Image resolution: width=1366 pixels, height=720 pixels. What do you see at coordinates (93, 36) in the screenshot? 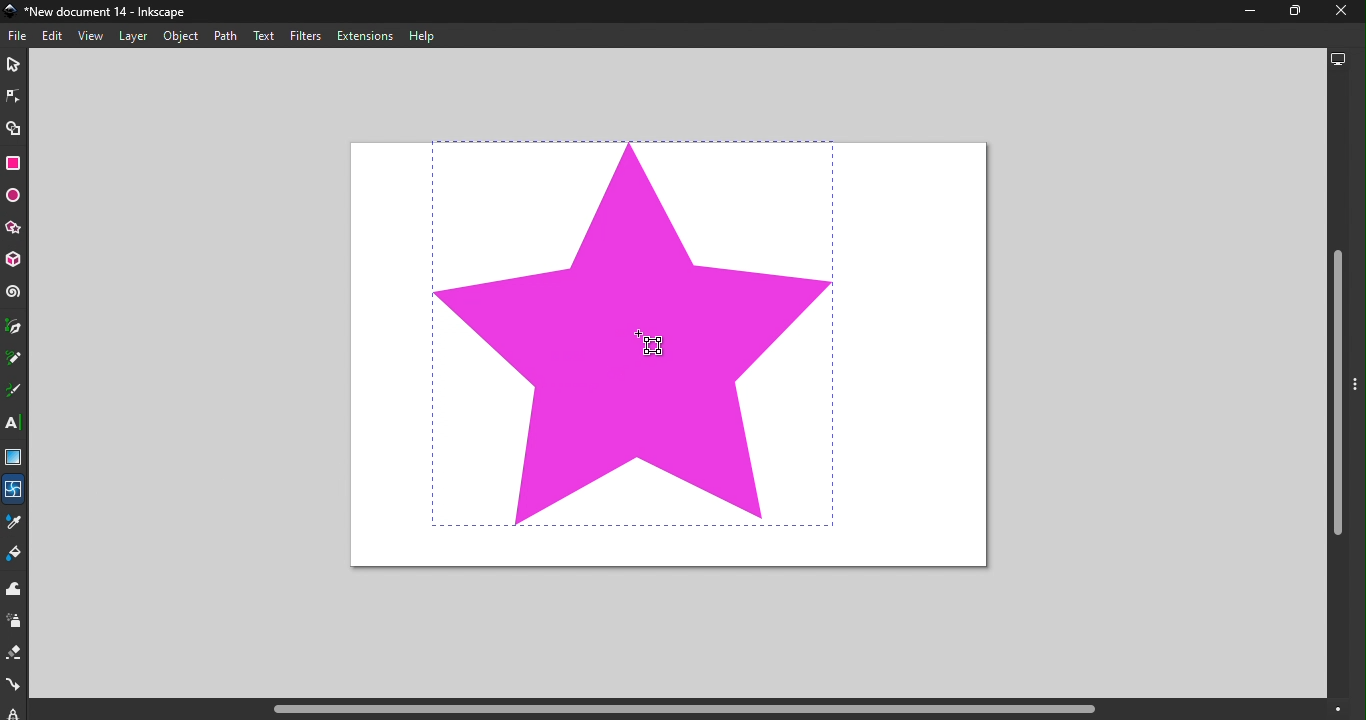
I see `View` at bounding box center [93, 36].